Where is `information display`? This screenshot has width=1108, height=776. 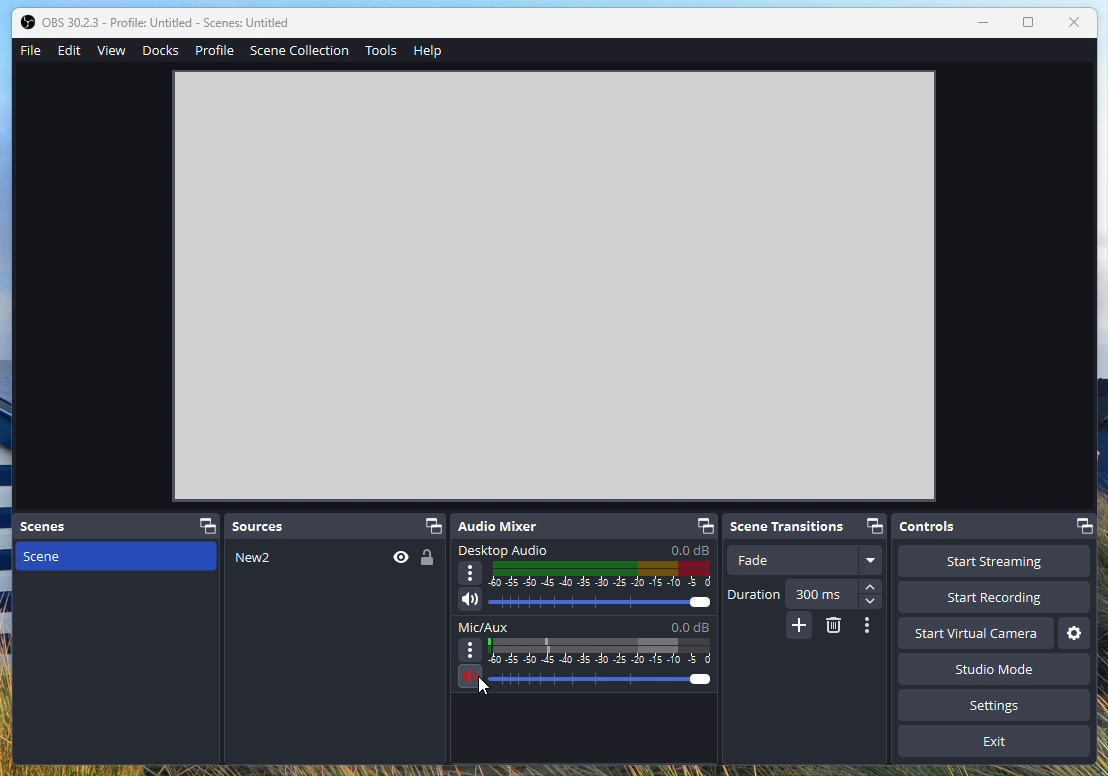
information display is located at coordinates (536, 261).